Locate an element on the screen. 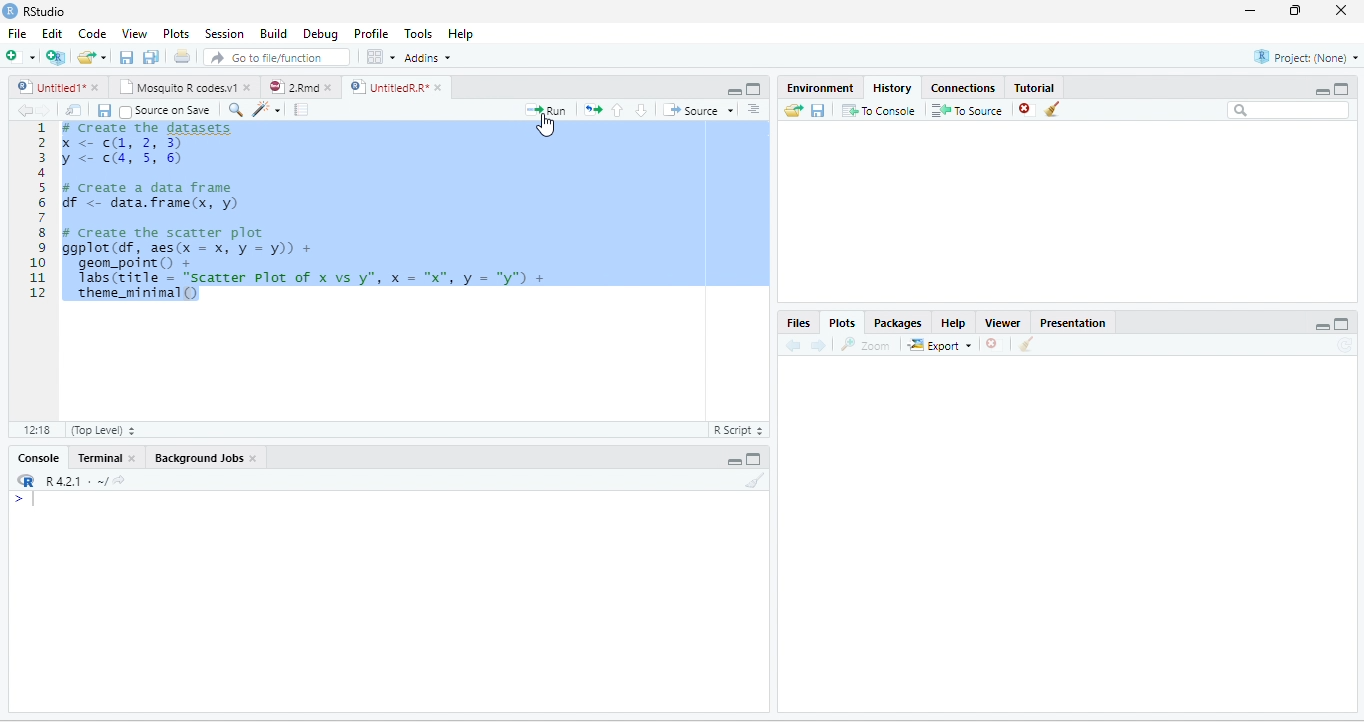 Image resolution: width=1364 pixels, height=722 pixels. zoom is located at coordinates (866, 344).